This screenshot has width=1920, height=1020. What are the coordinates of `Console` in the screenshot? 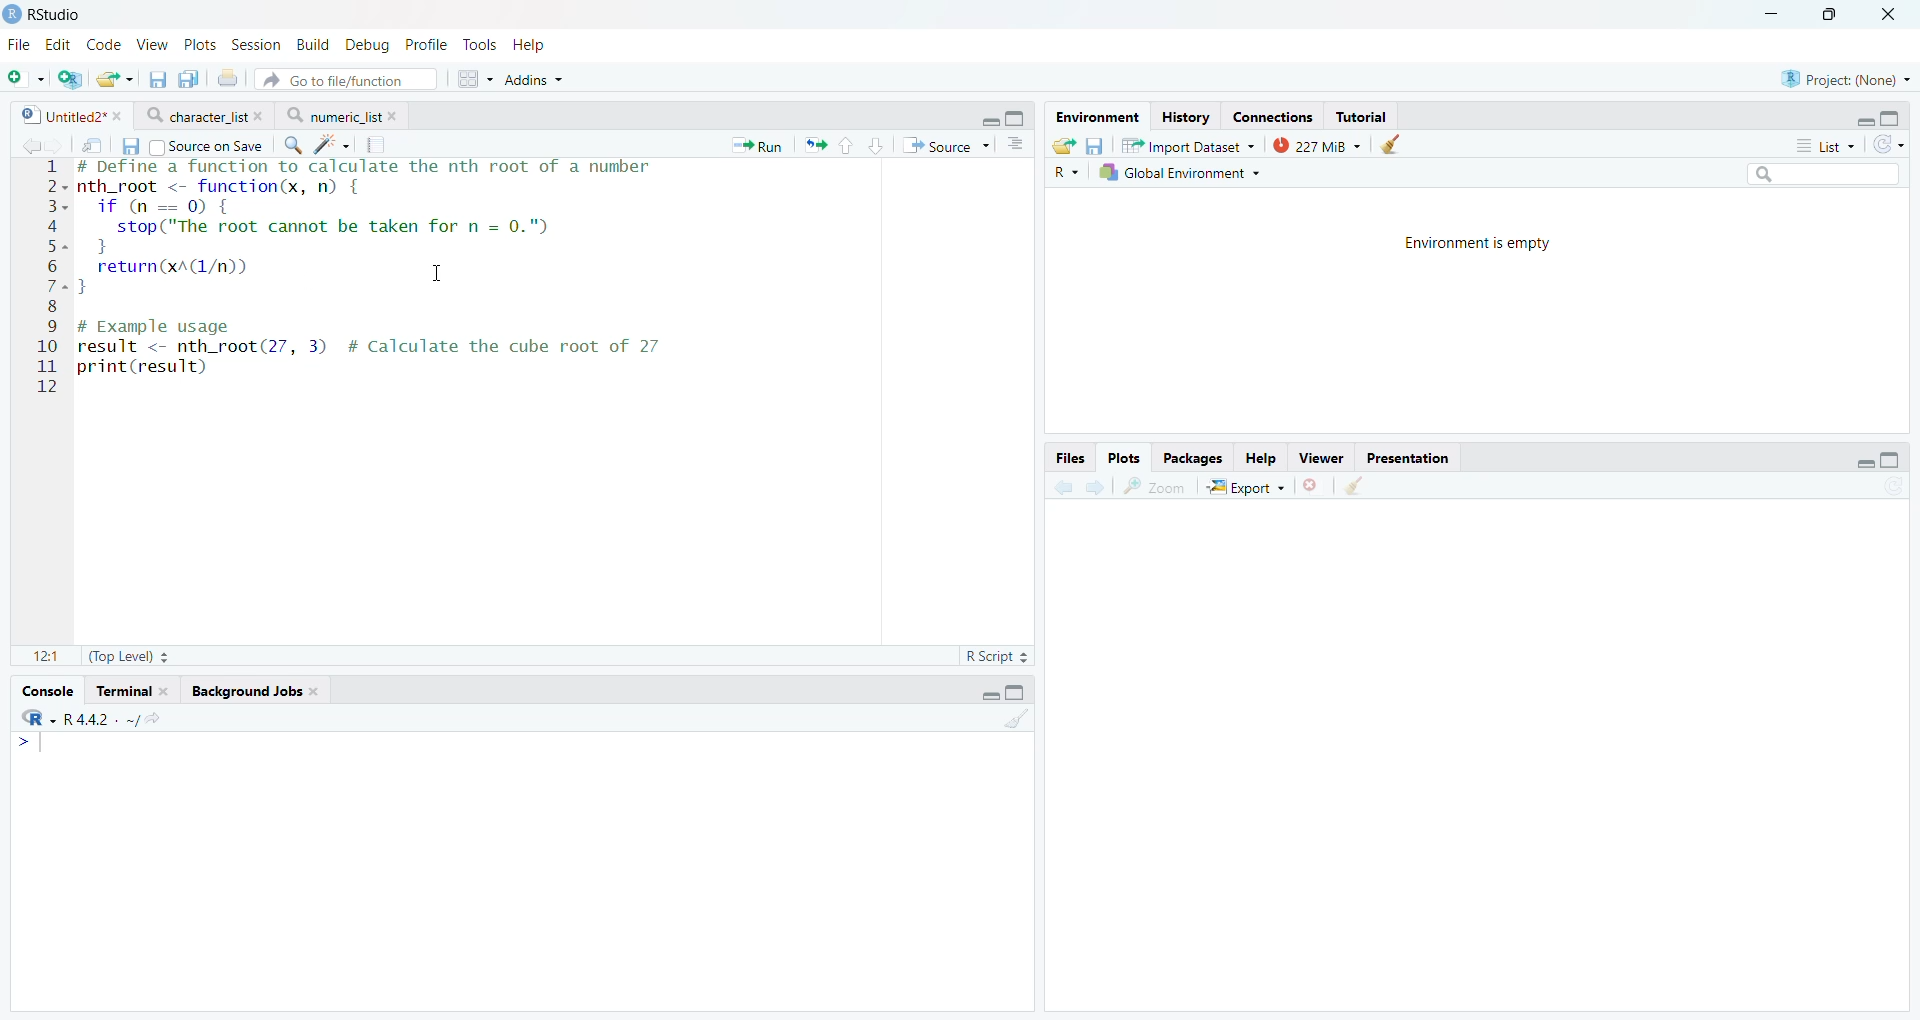 It's located at (45, 690).